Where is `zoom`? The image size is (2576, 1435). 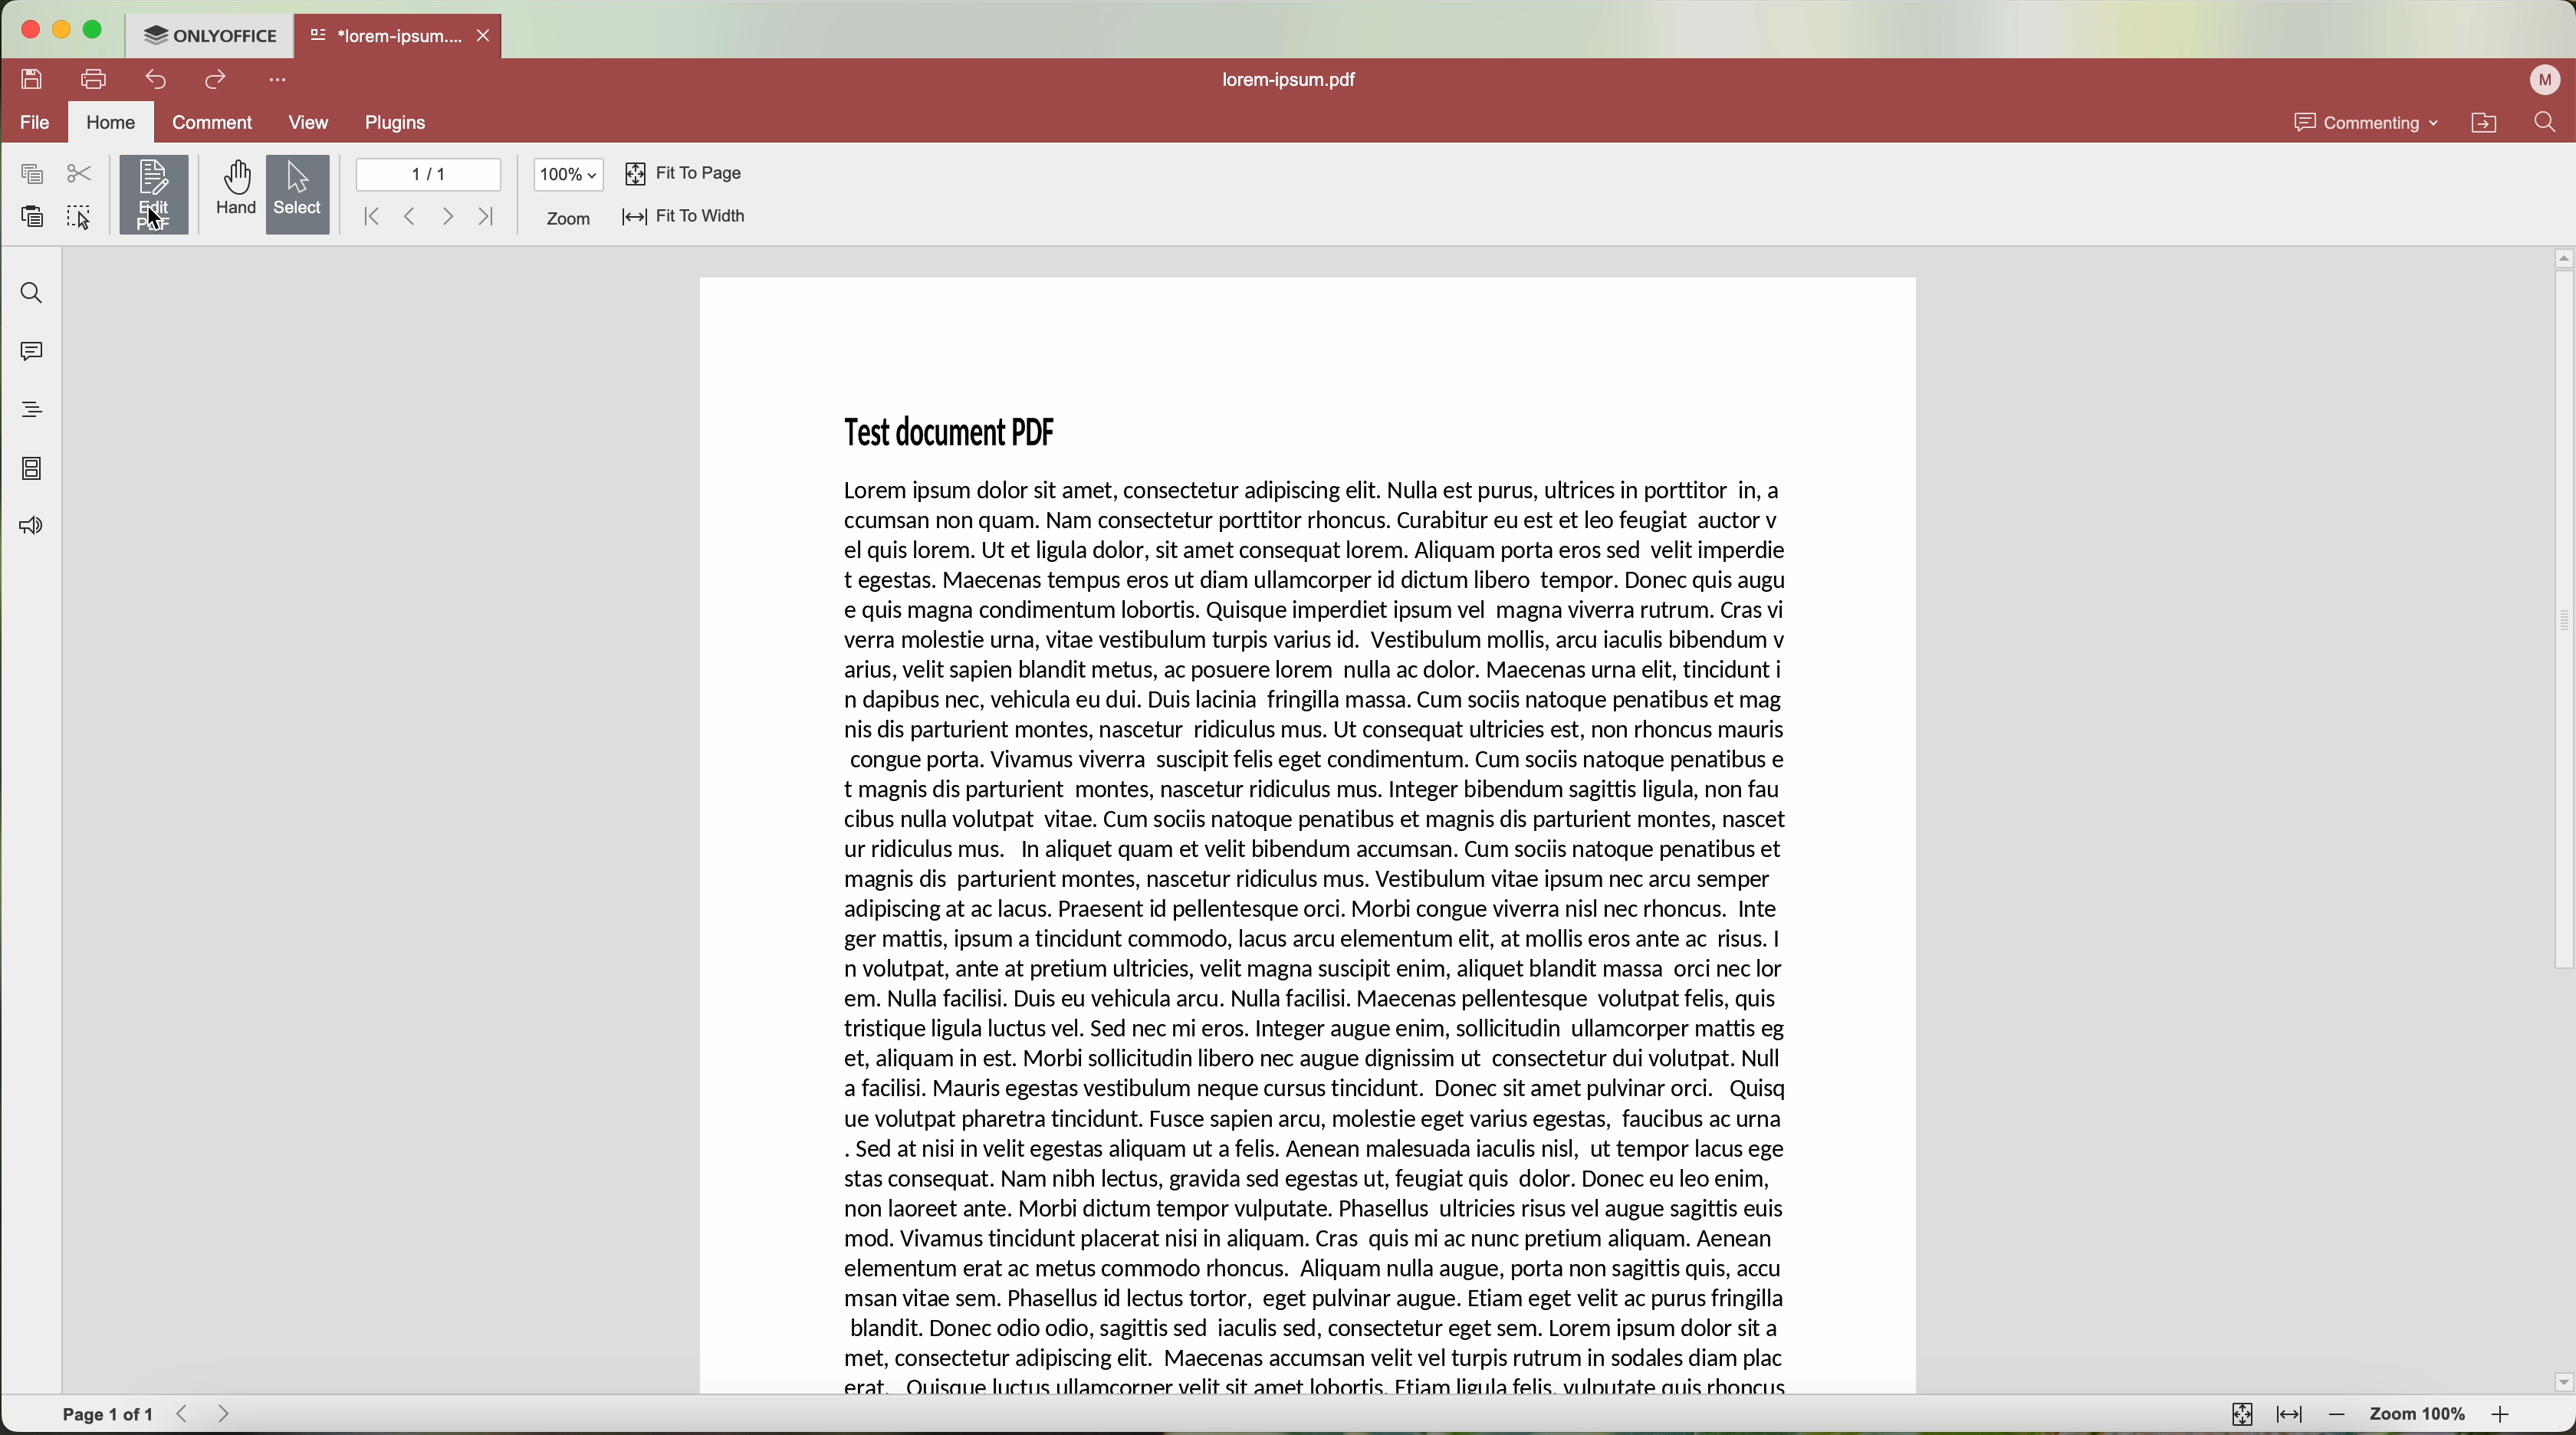 zoom is located at coordinates (563, 219).